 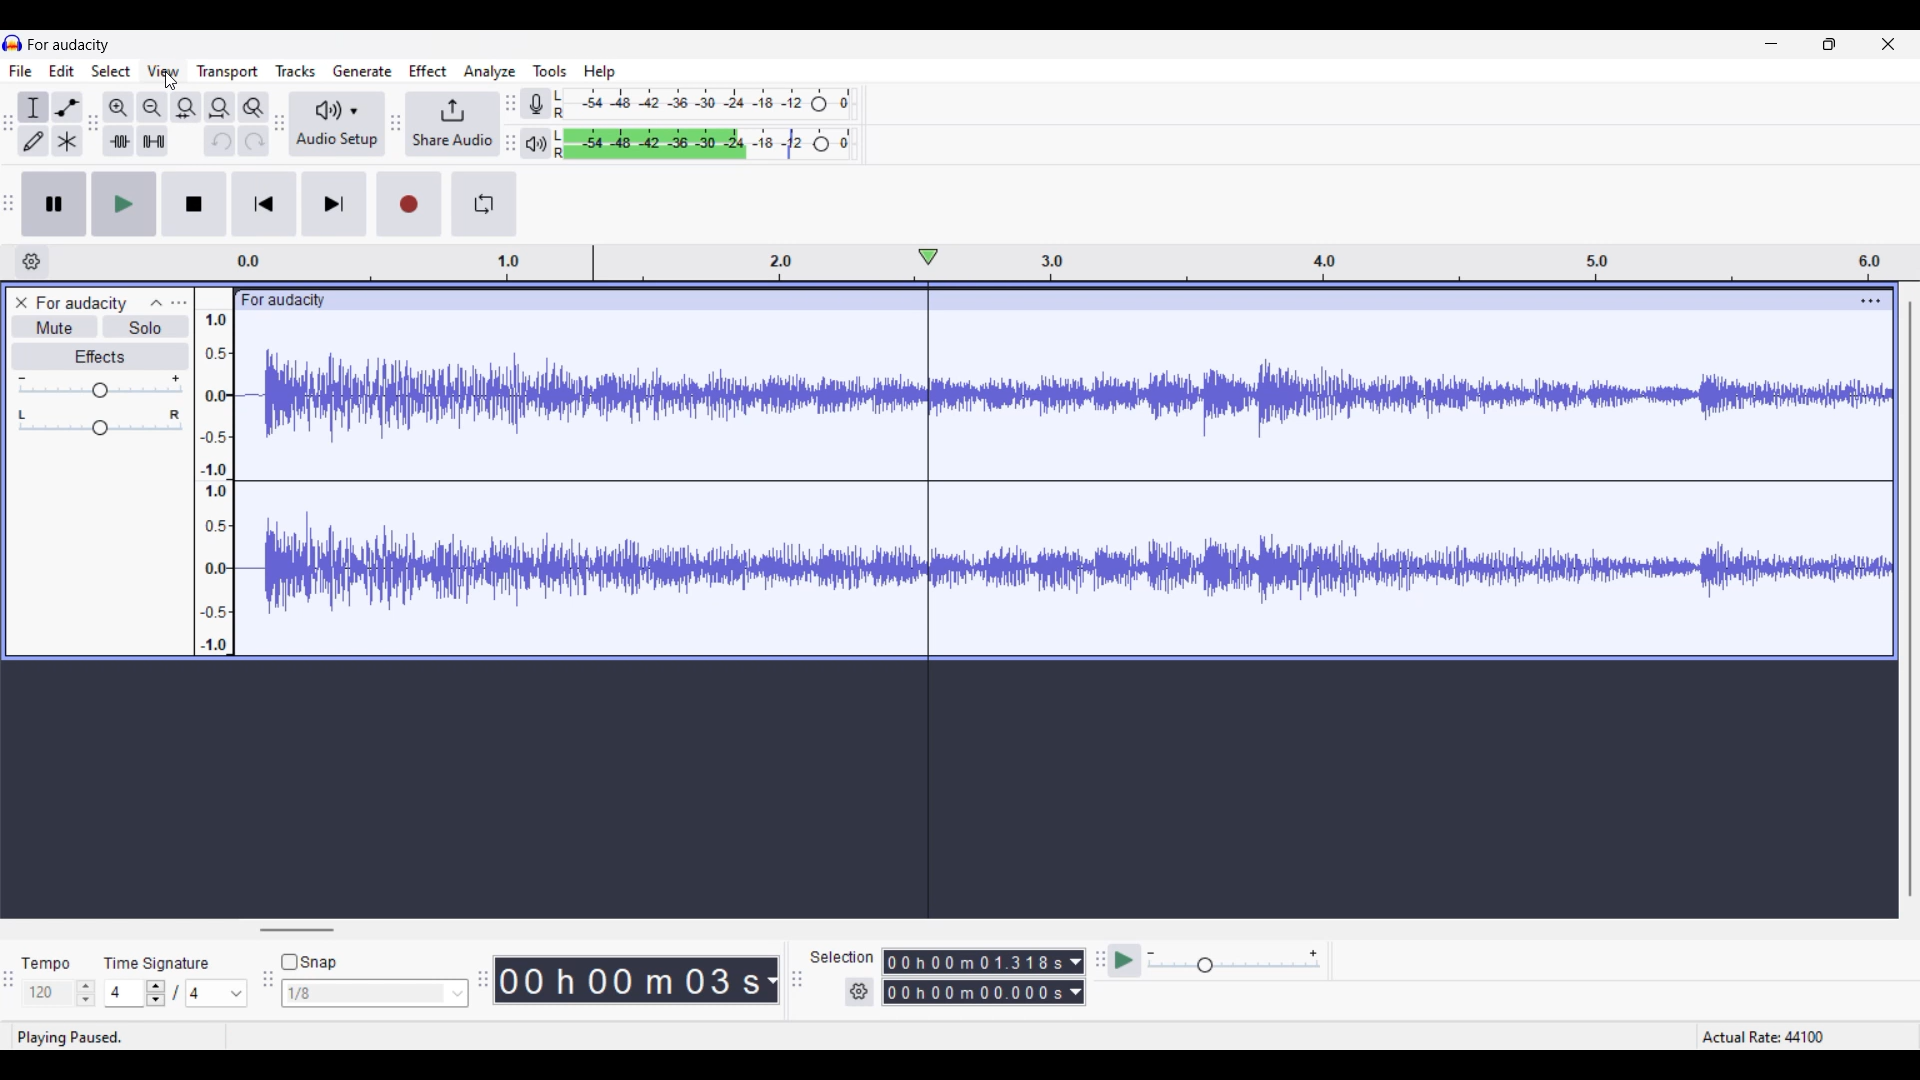 I want to click on Tracks menu, so click(x=295, y=71).